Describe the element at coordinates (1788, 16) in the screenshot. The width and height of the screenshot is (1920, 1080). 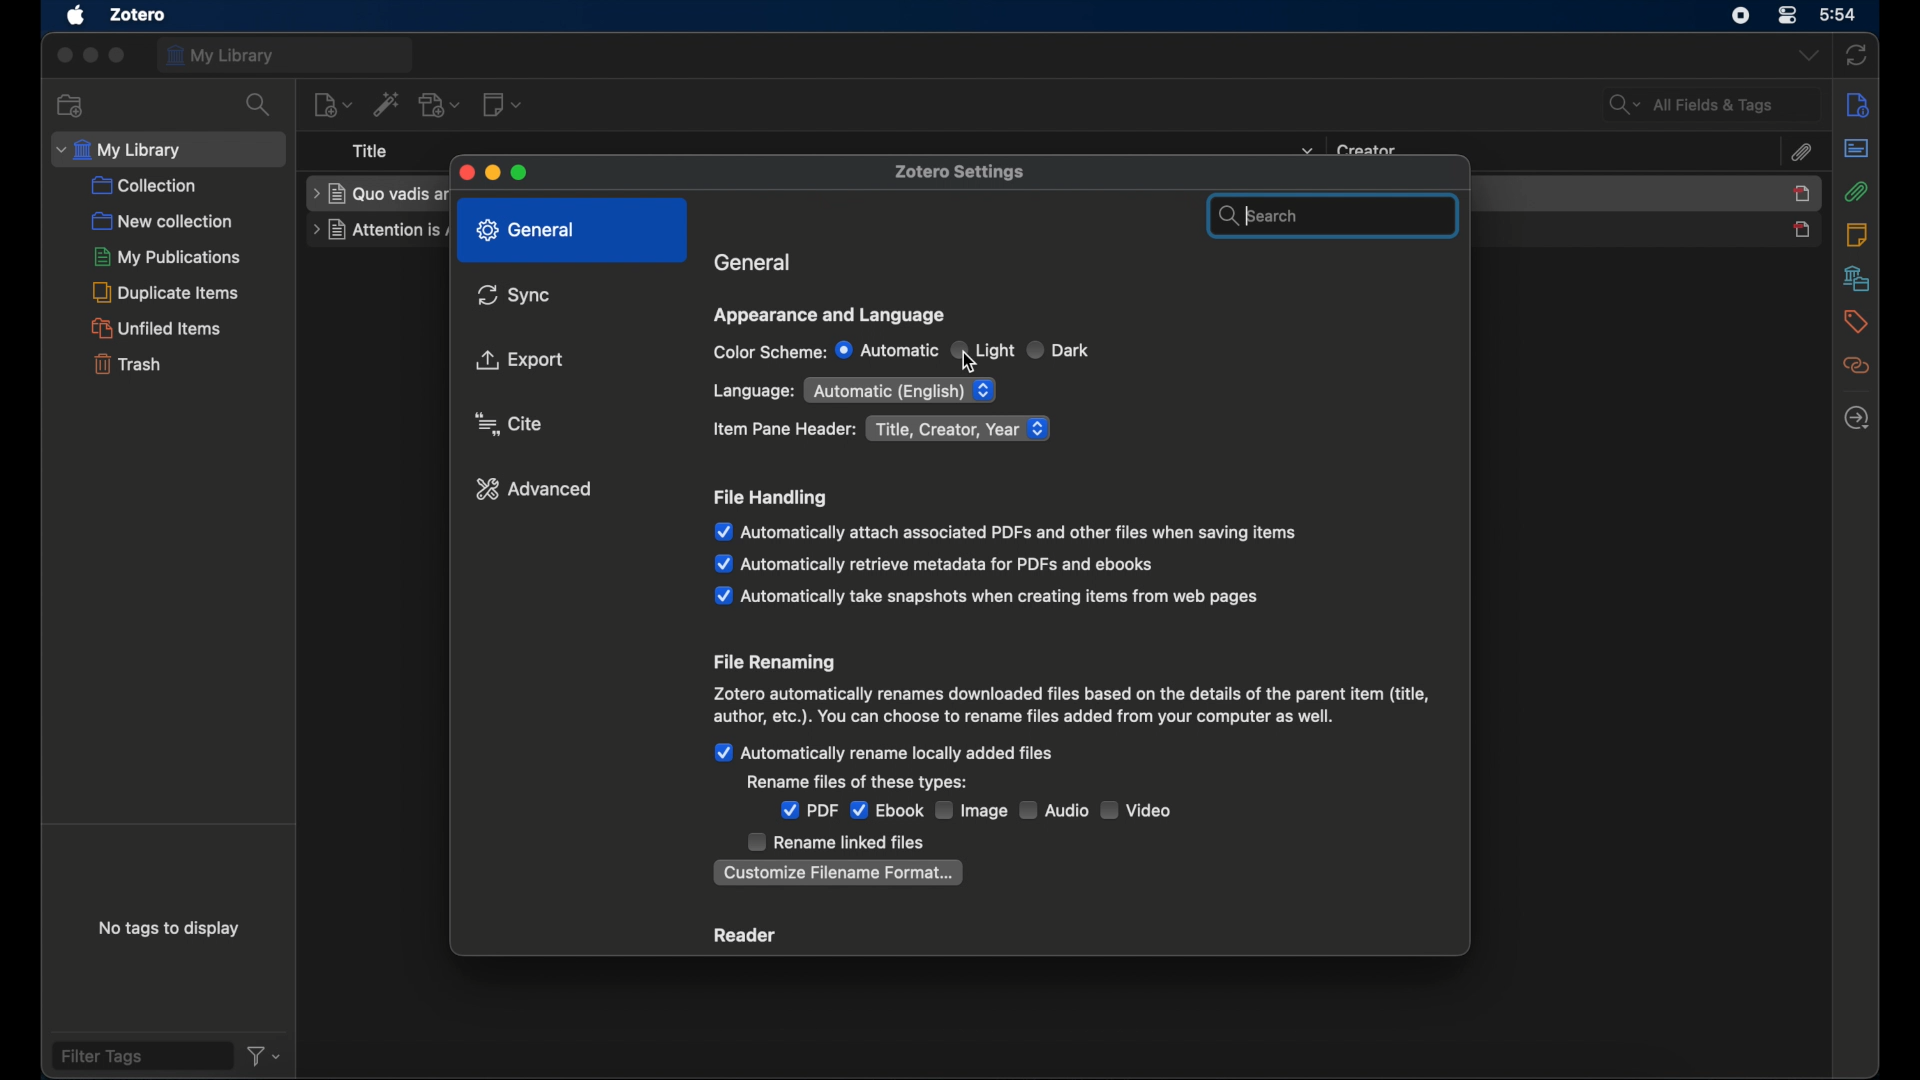
I see `control center` at that location.